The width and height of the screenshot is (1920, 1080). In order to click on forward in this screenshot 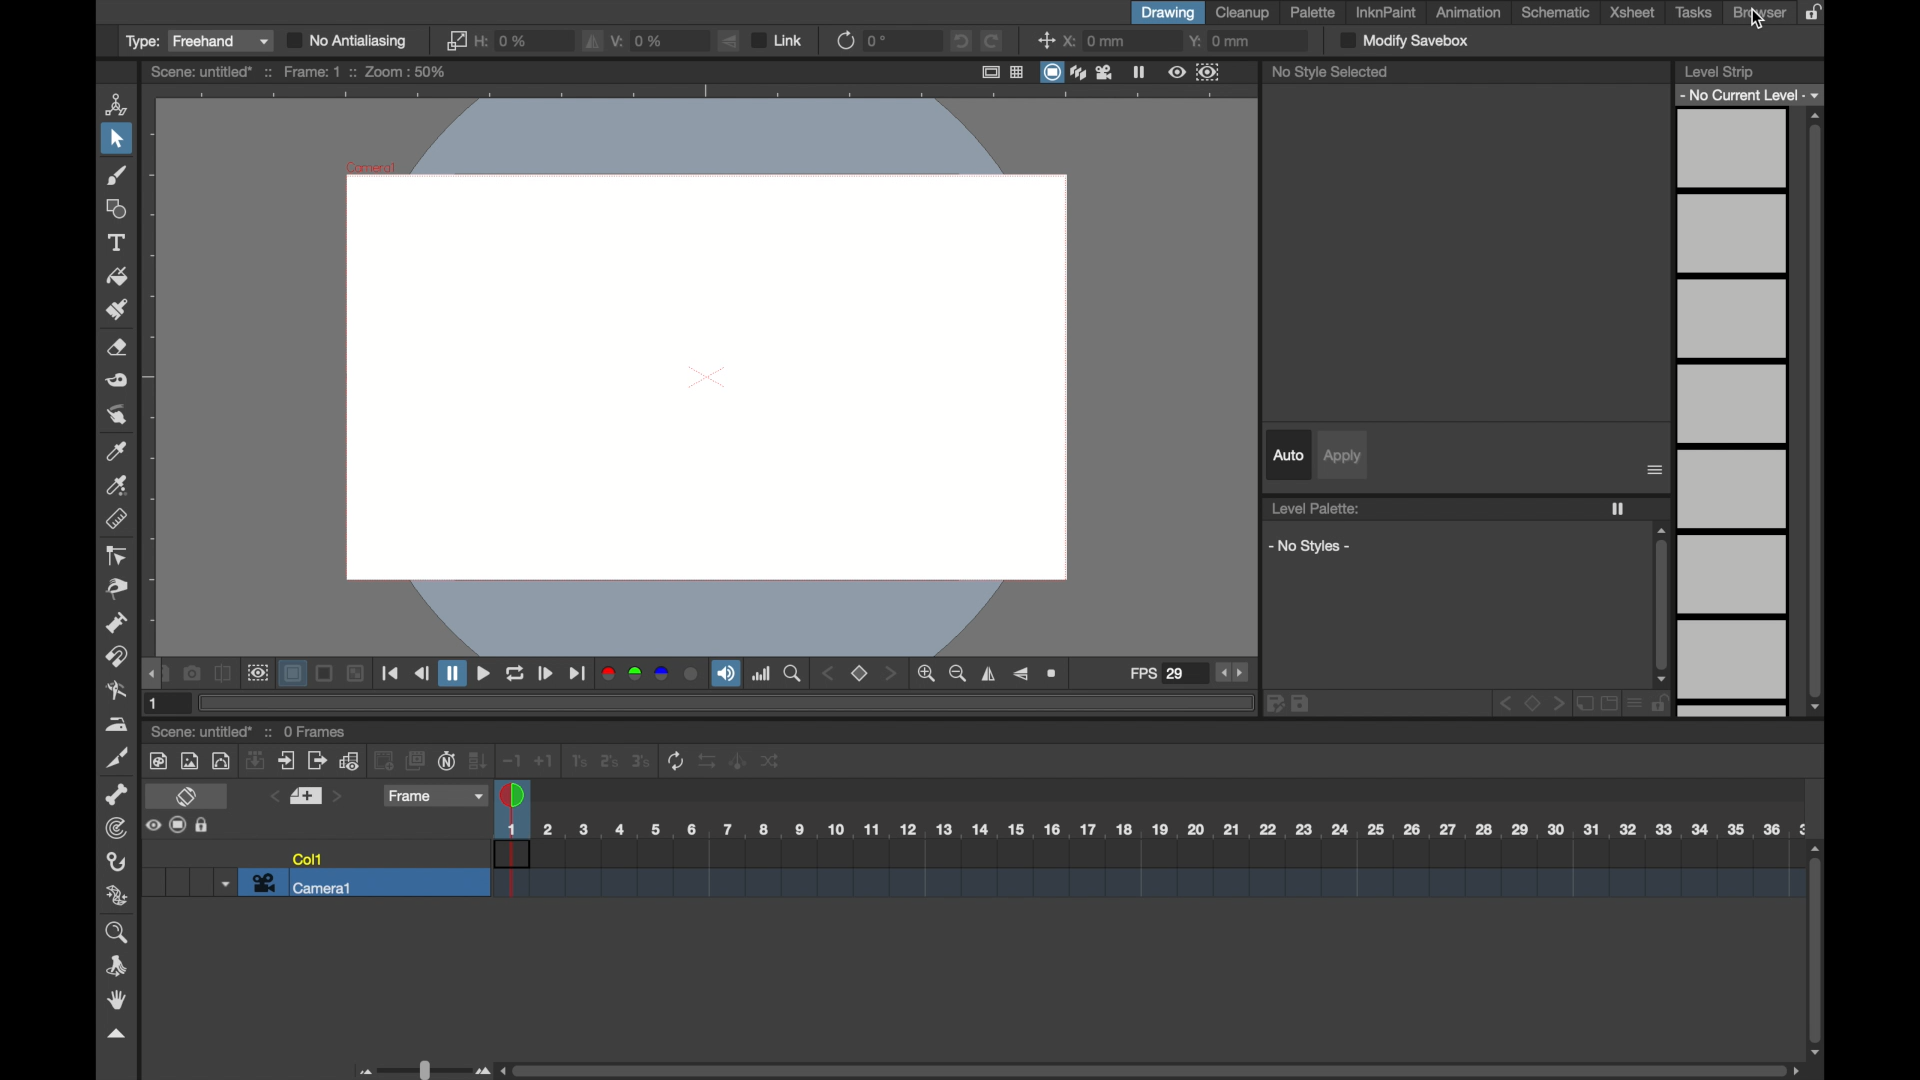, I will do `click(317, 760)`.